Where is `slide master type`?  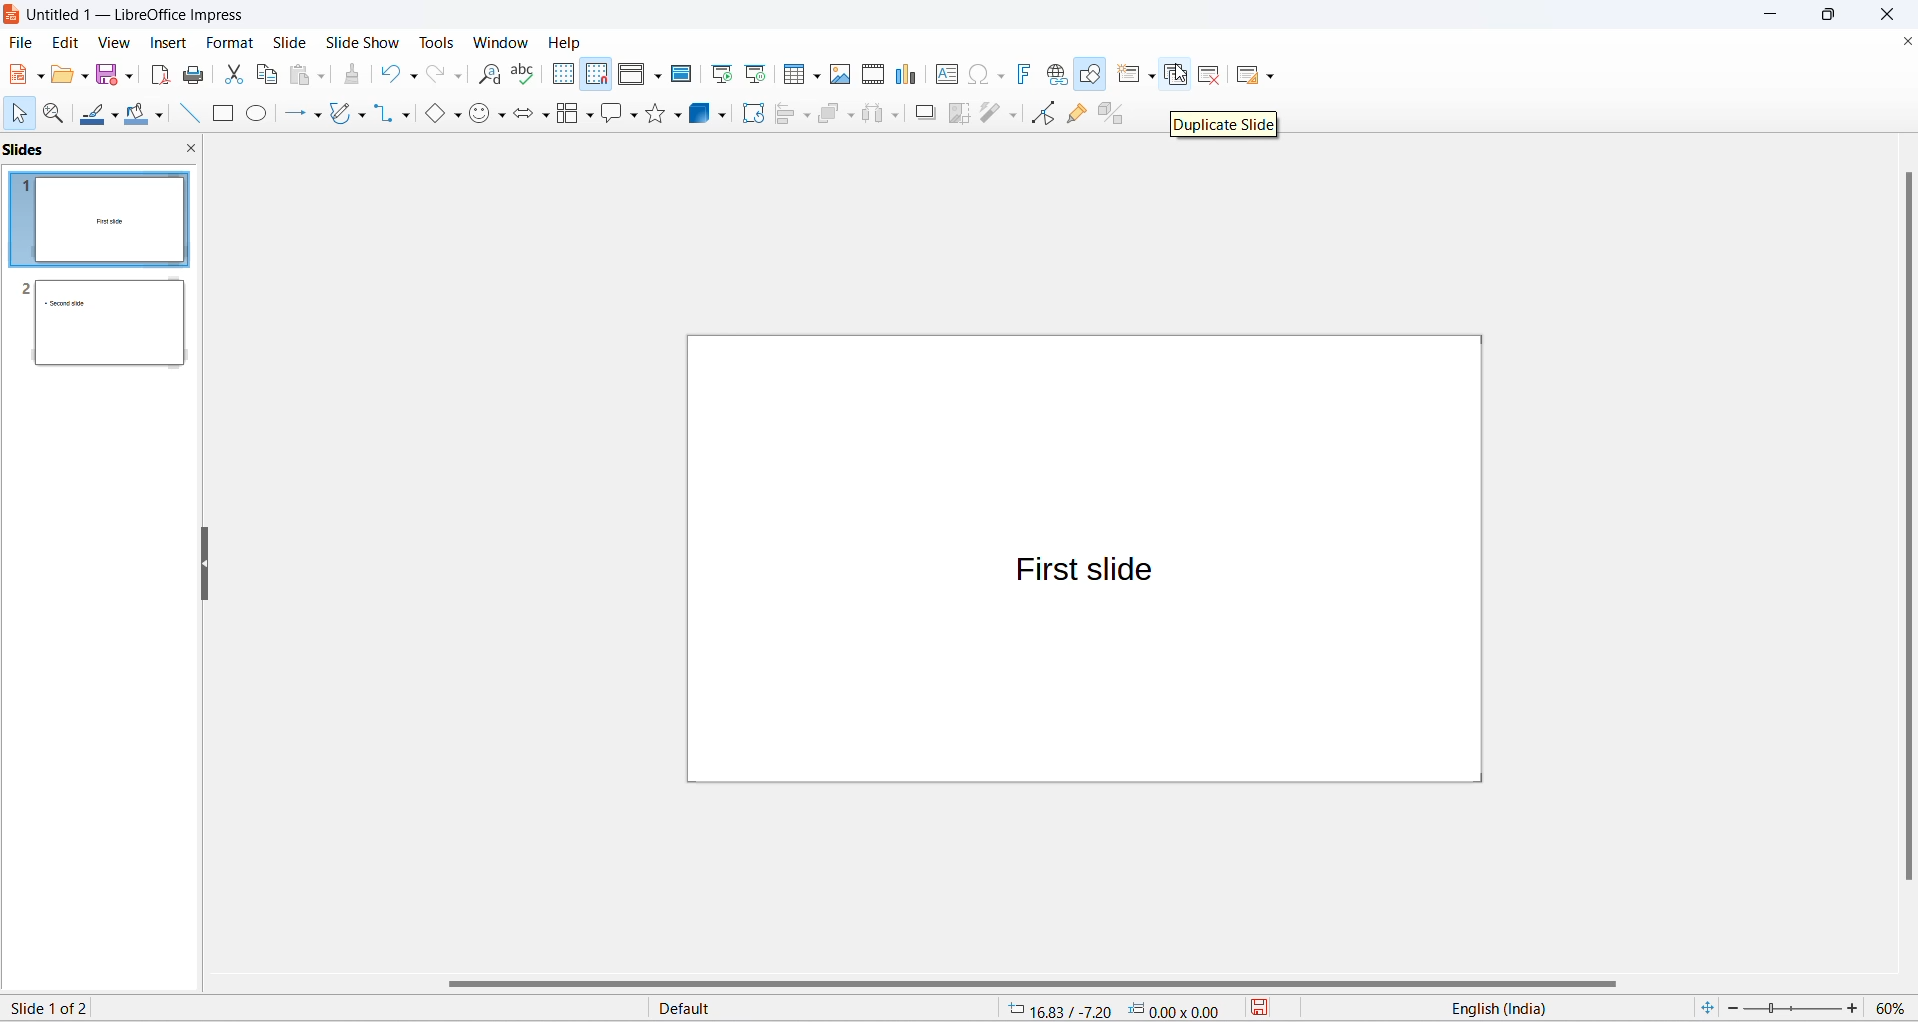
slide master type is located at coordinates (810, 1009).